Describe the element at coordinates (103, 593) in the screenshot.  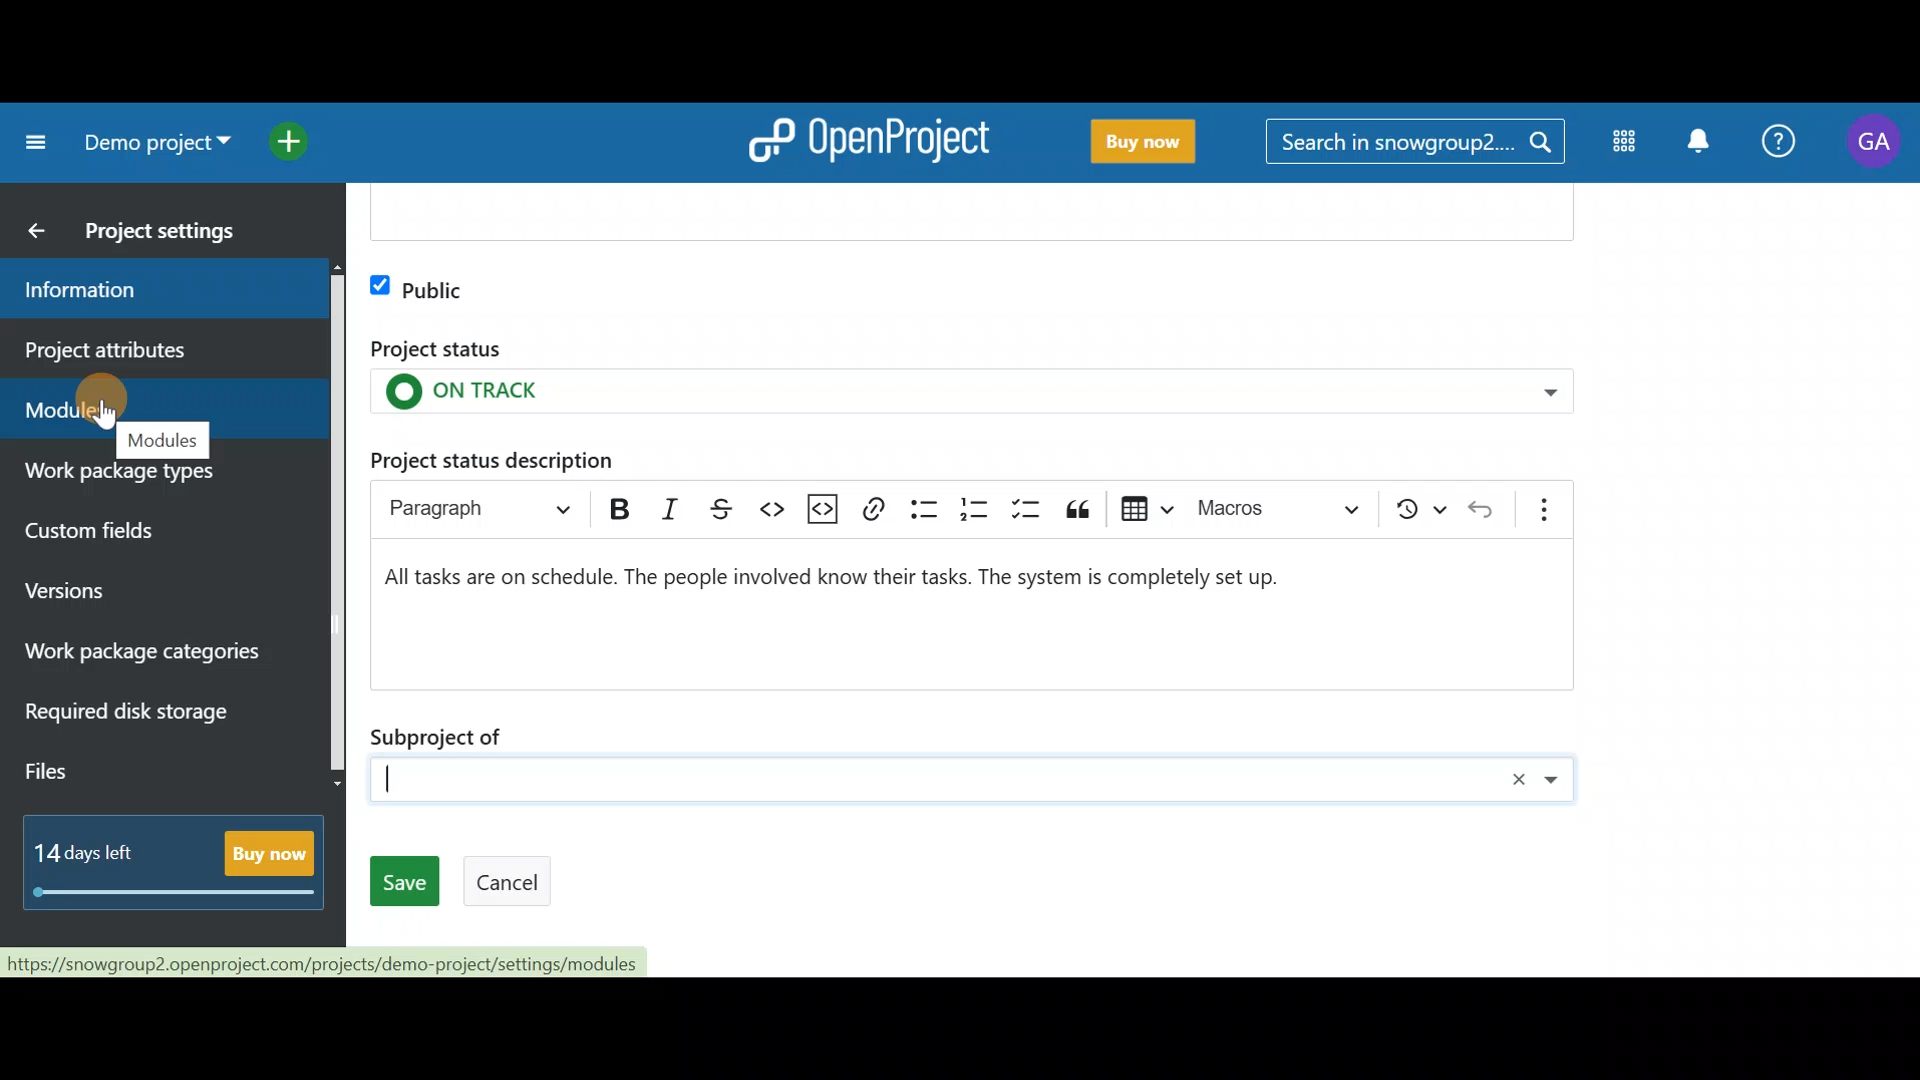
I see `Versions` at that location.